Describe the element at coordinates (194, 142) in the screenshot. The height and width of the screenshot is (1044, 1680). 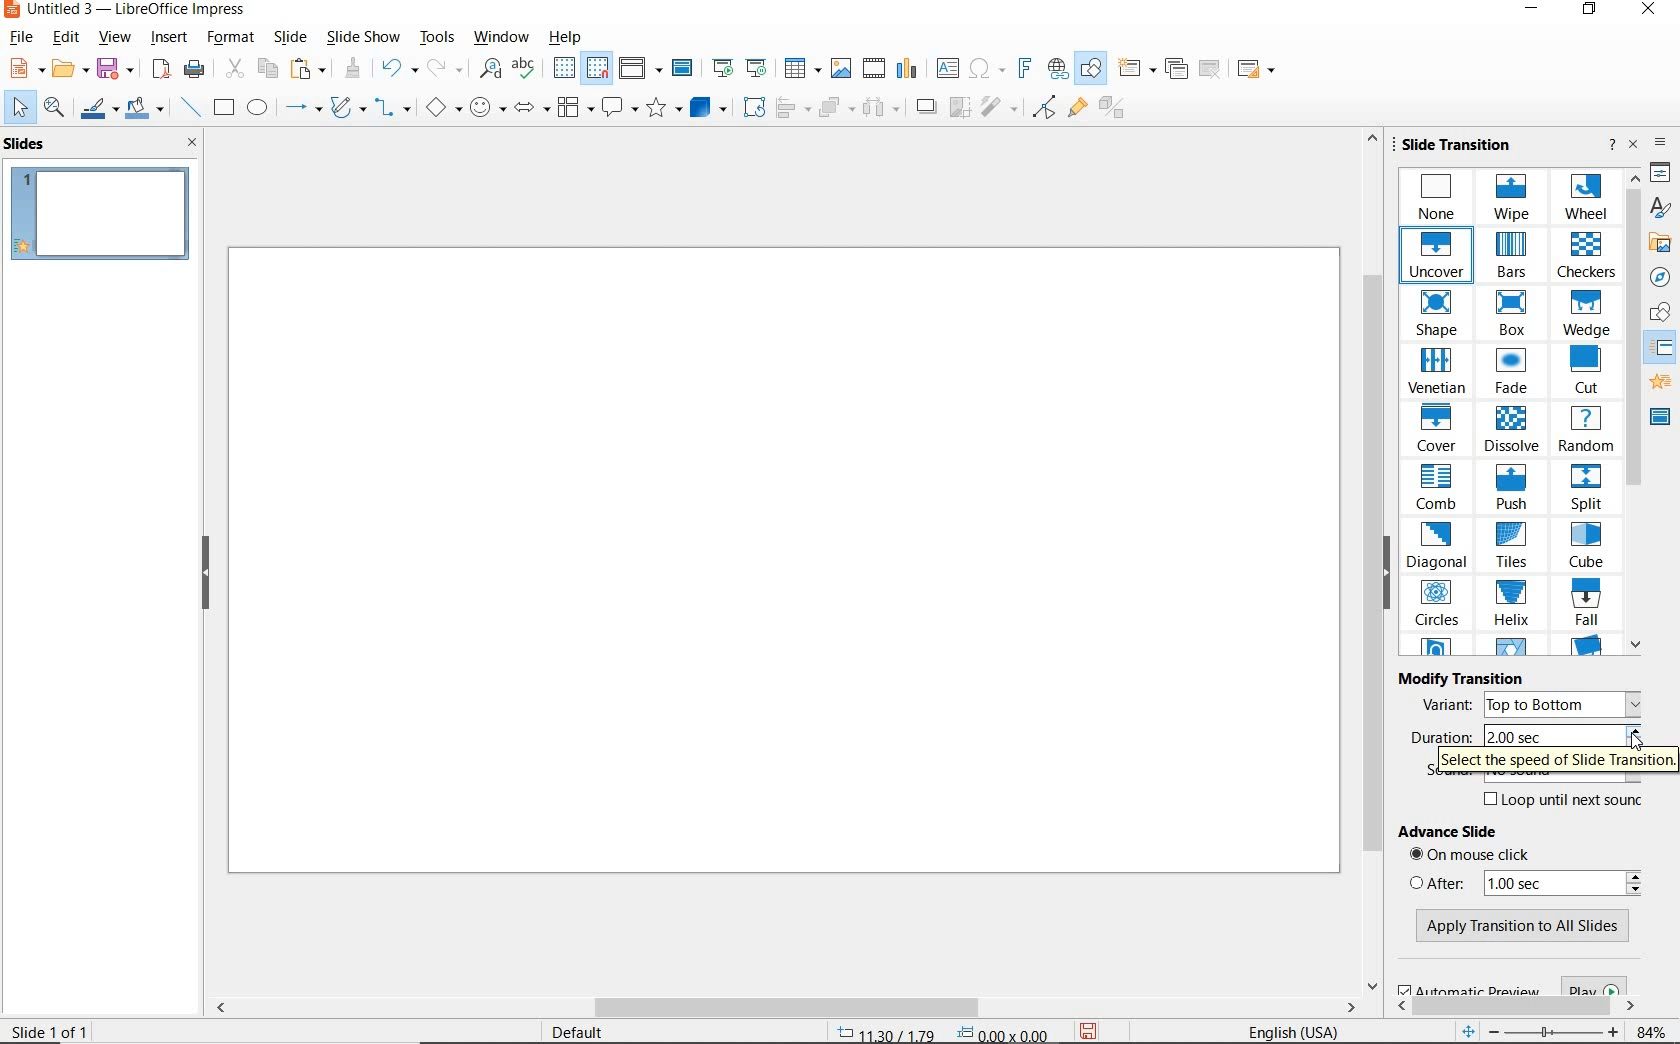
I see `CLOSE` at that location.